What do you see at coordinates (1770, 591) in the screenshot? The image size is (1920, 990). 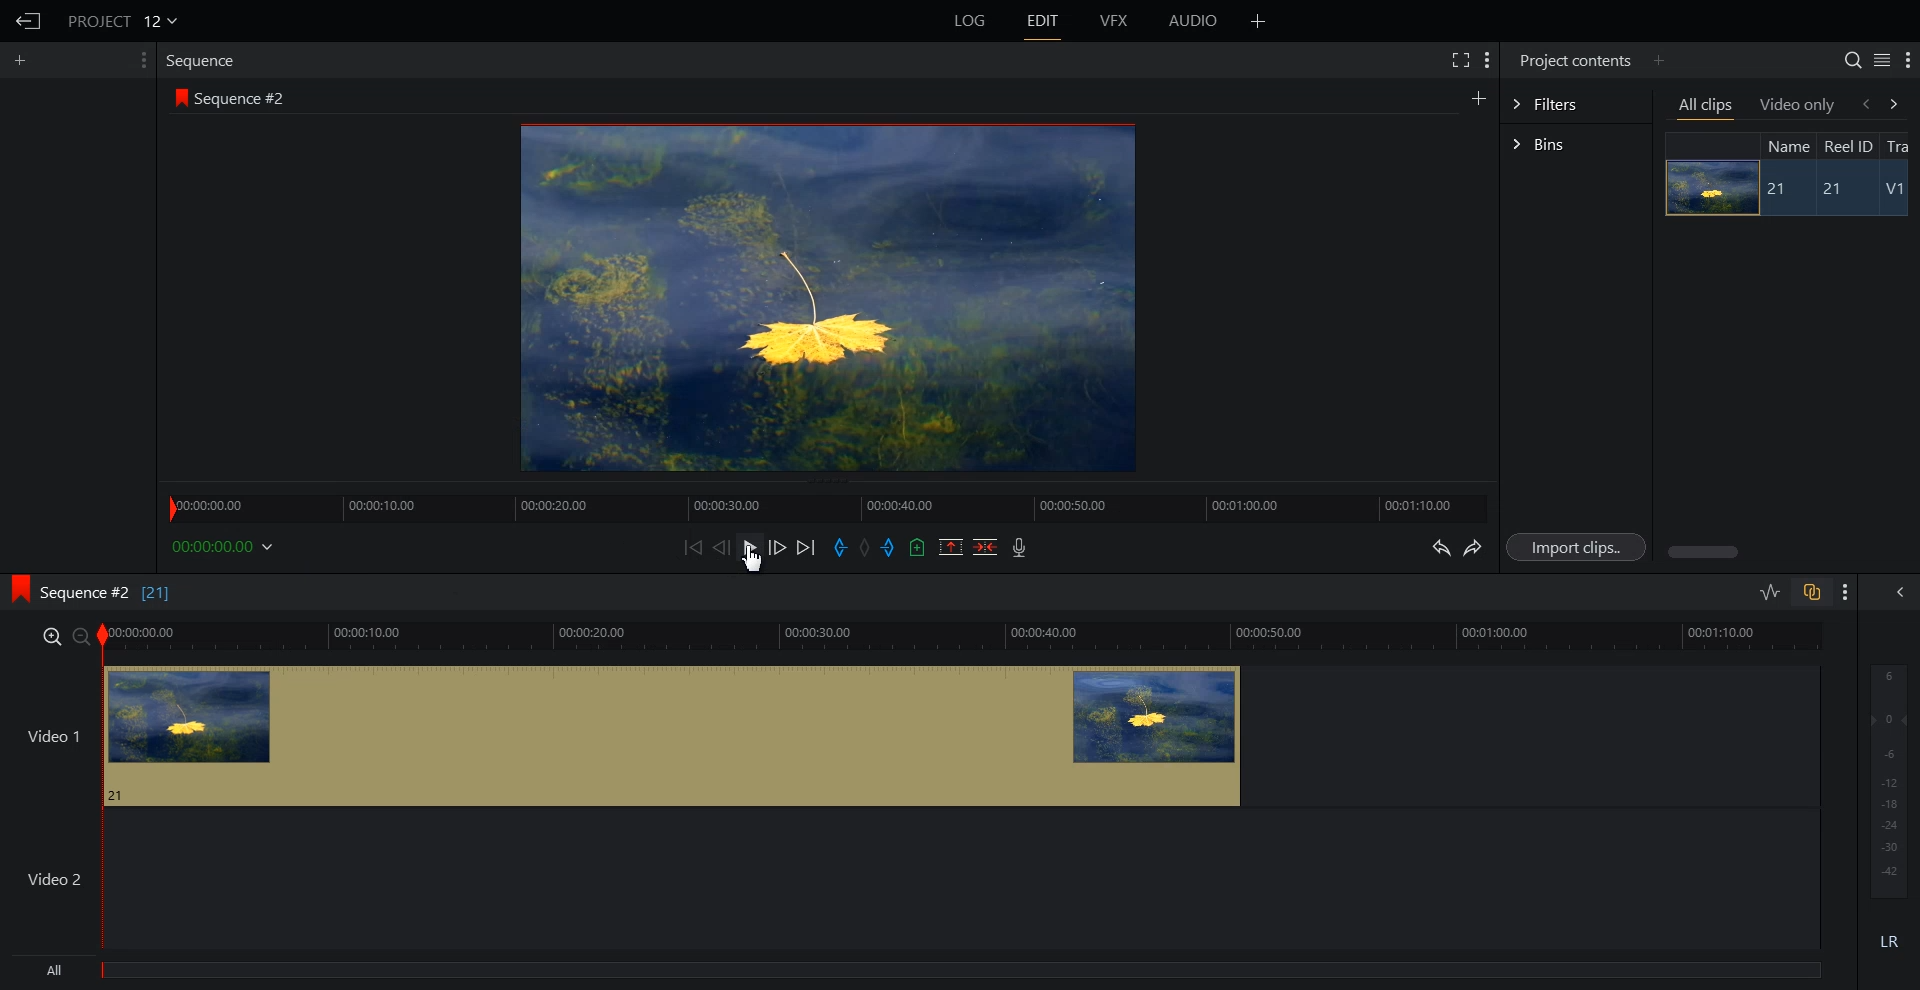 I see `Toggle audio level editing` at bounding box center [1770, 591].